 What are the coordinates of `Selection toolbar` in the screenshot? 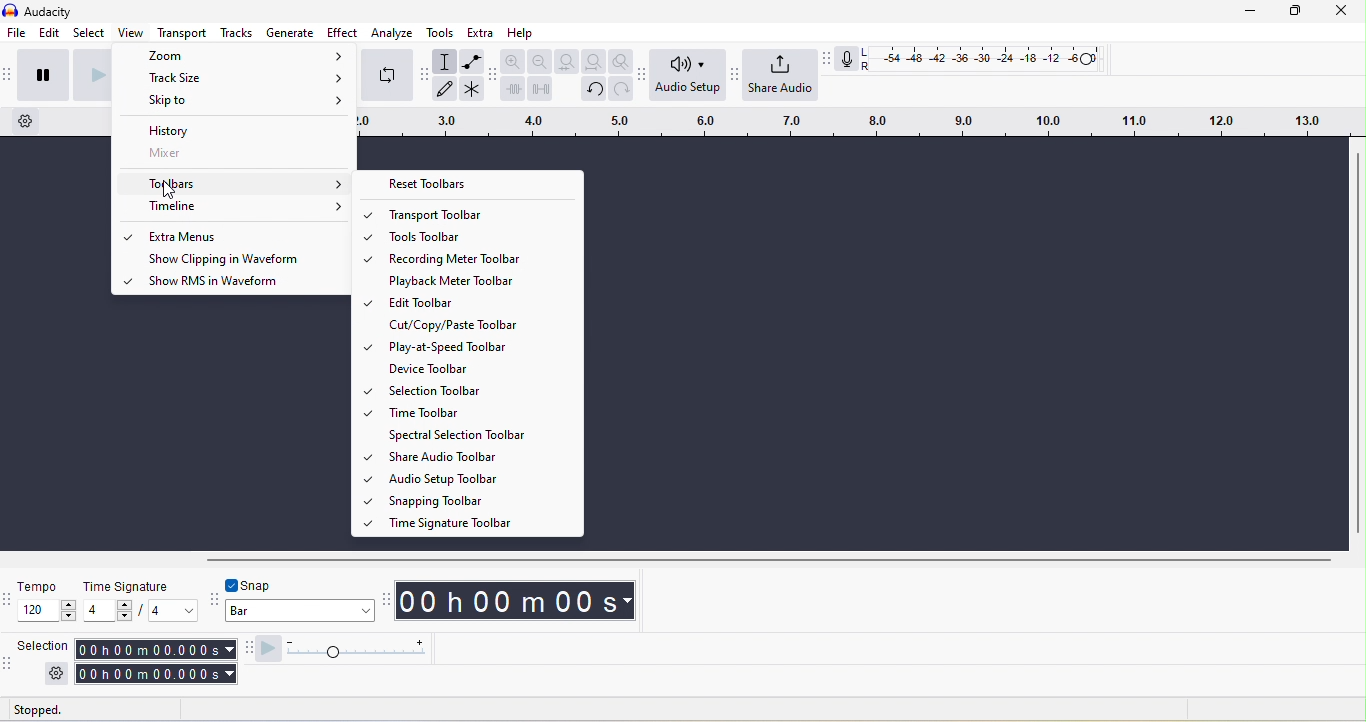 It's located at (481, 390).